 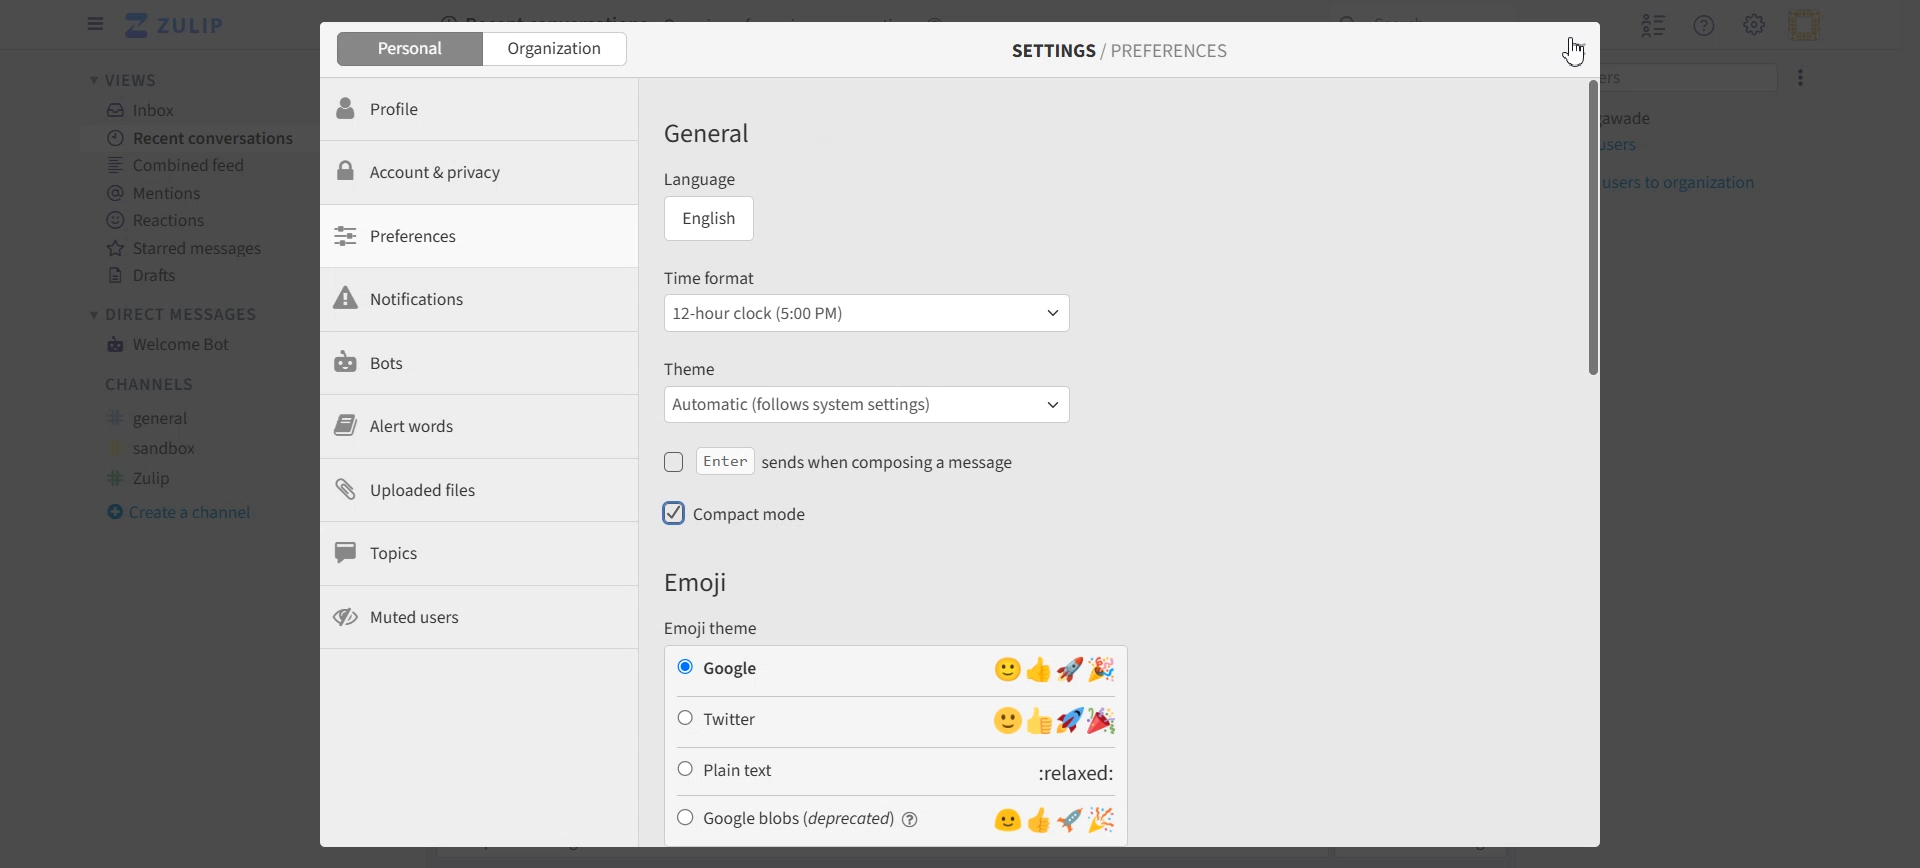 What do you see at coordinates (1588, 461) in the screenshot?
I see `Vertical scrollbar` at bounding box center [1588, 461].